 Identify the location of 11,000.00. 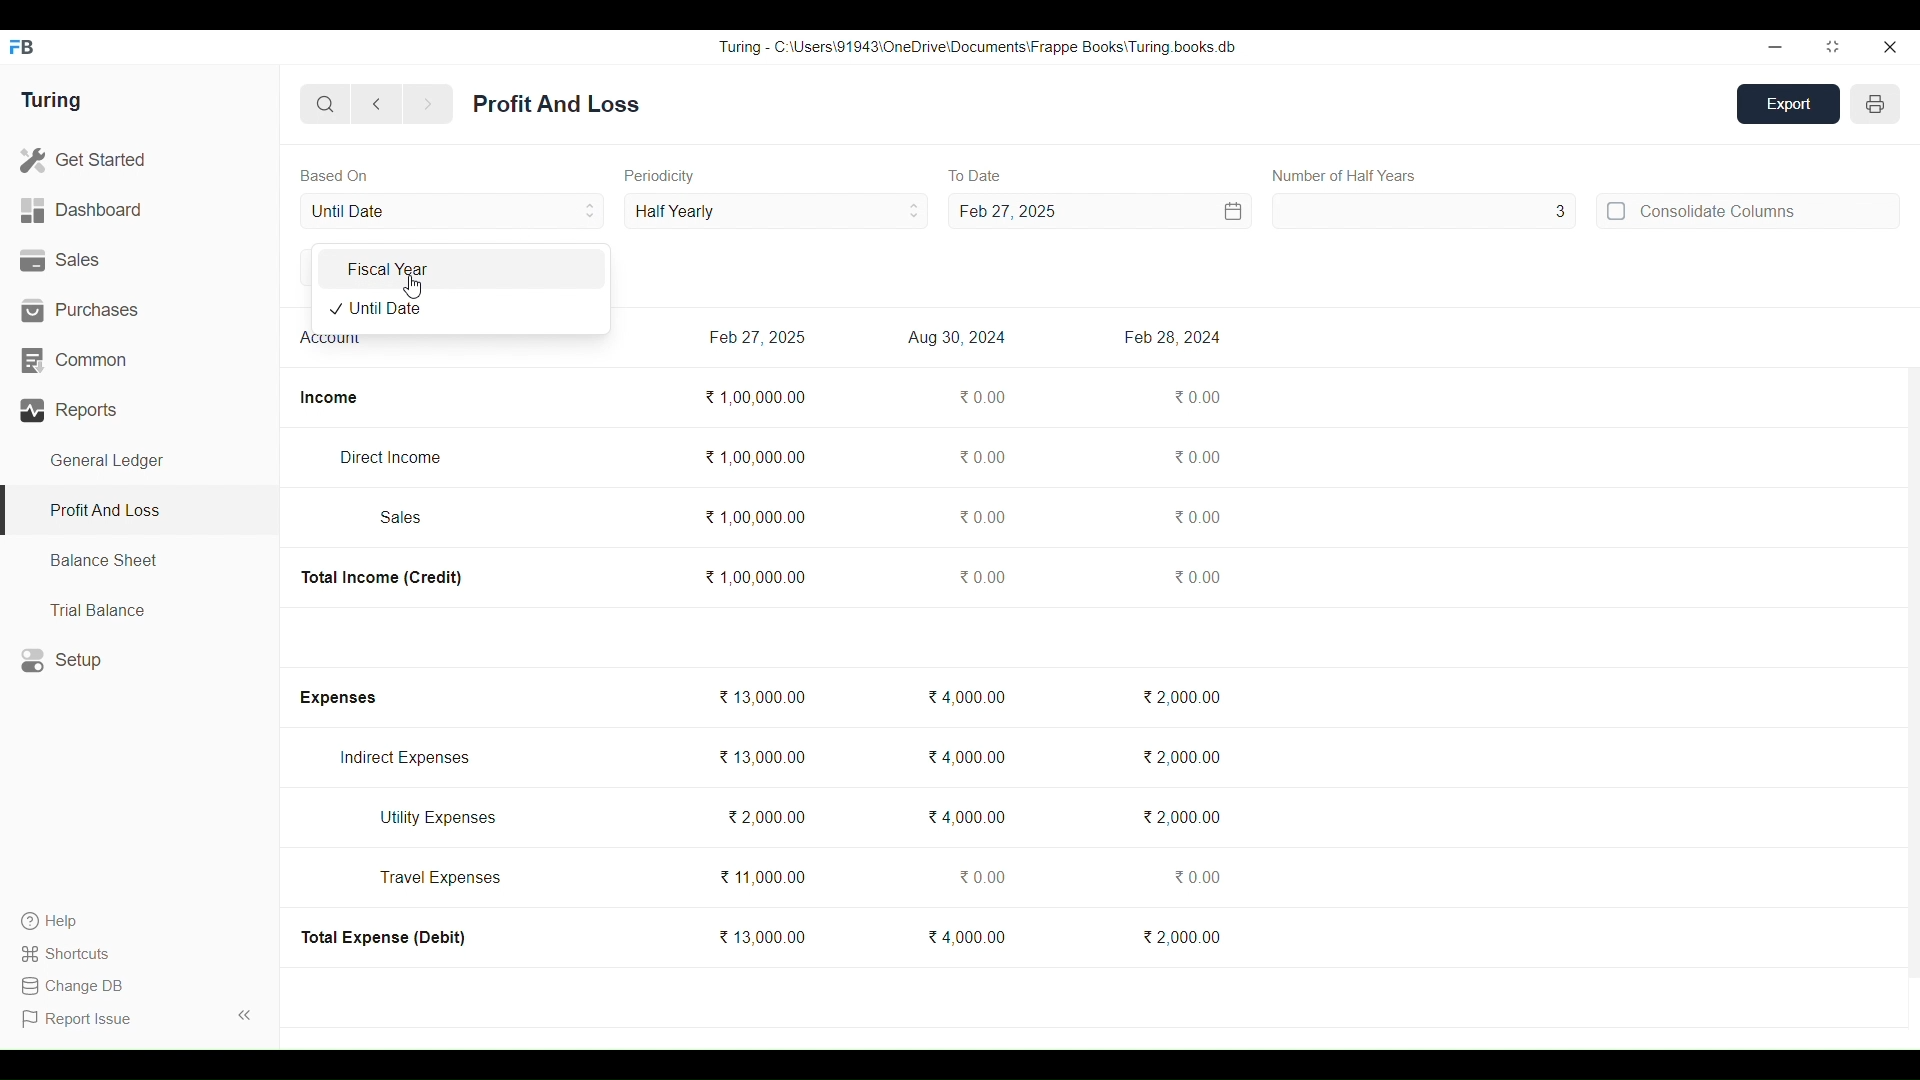
(761, 877).